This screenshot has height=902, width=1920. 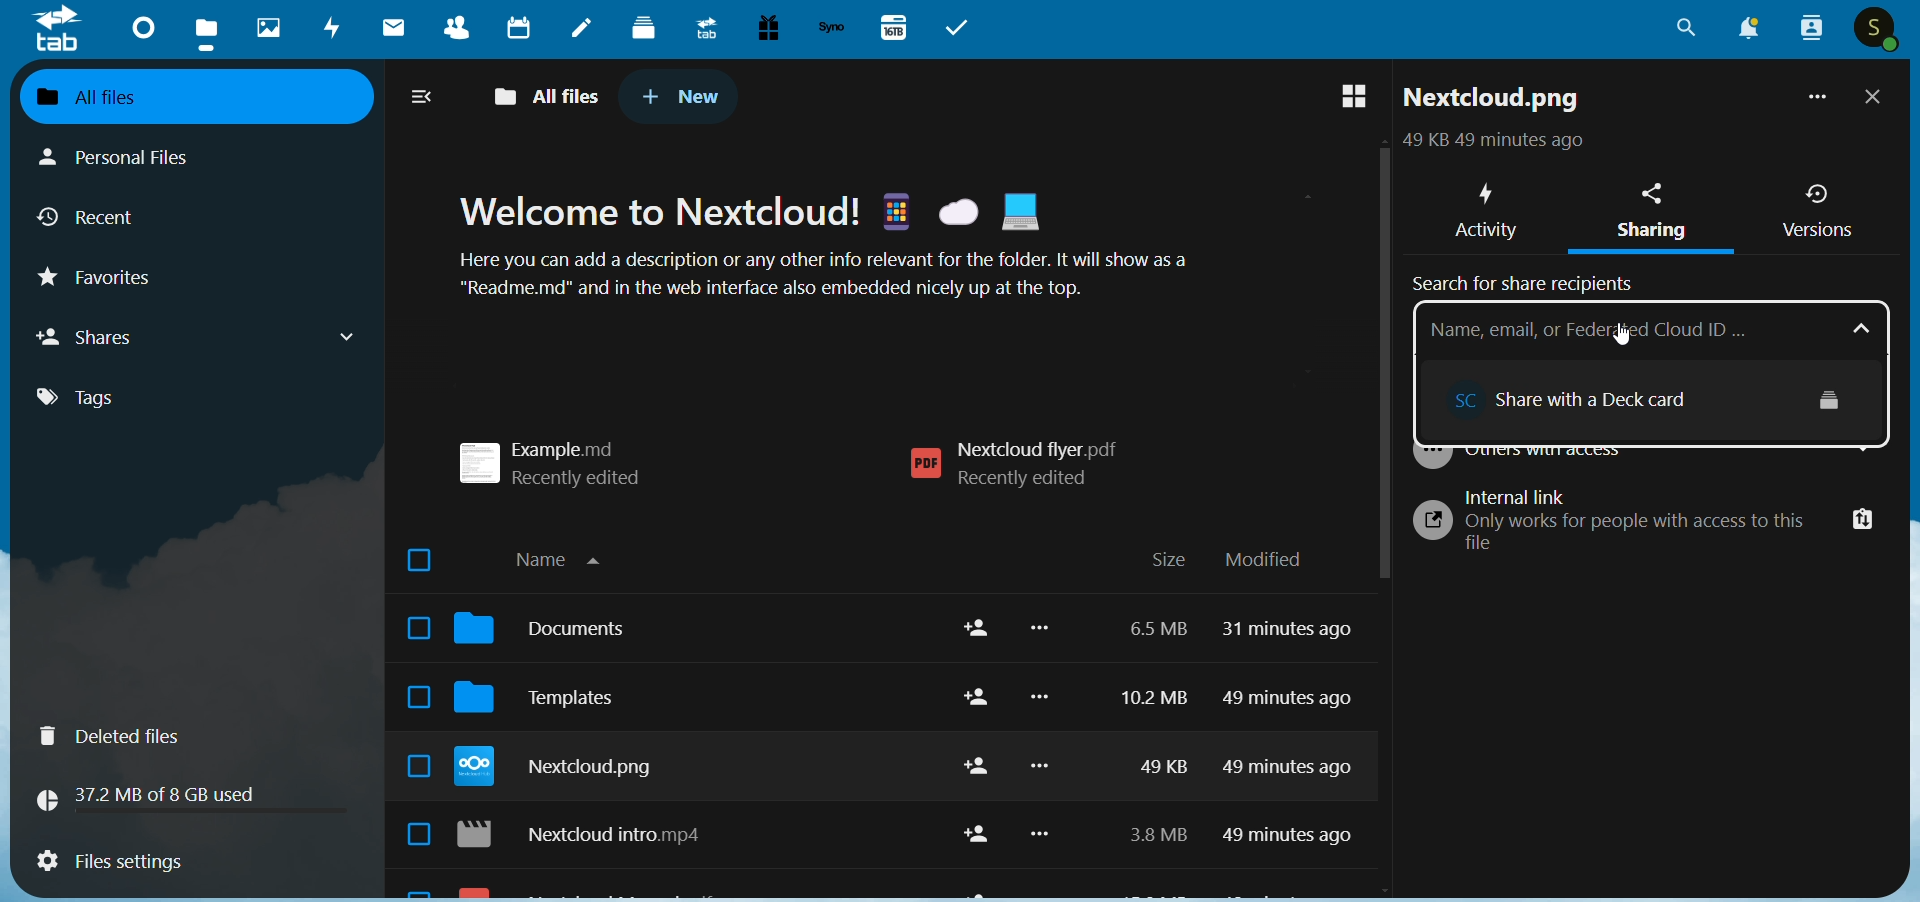 What do you see at coordinates (424, 99) in the screenshot?
I see `collapse/expand` at bounding box center [424, 99].